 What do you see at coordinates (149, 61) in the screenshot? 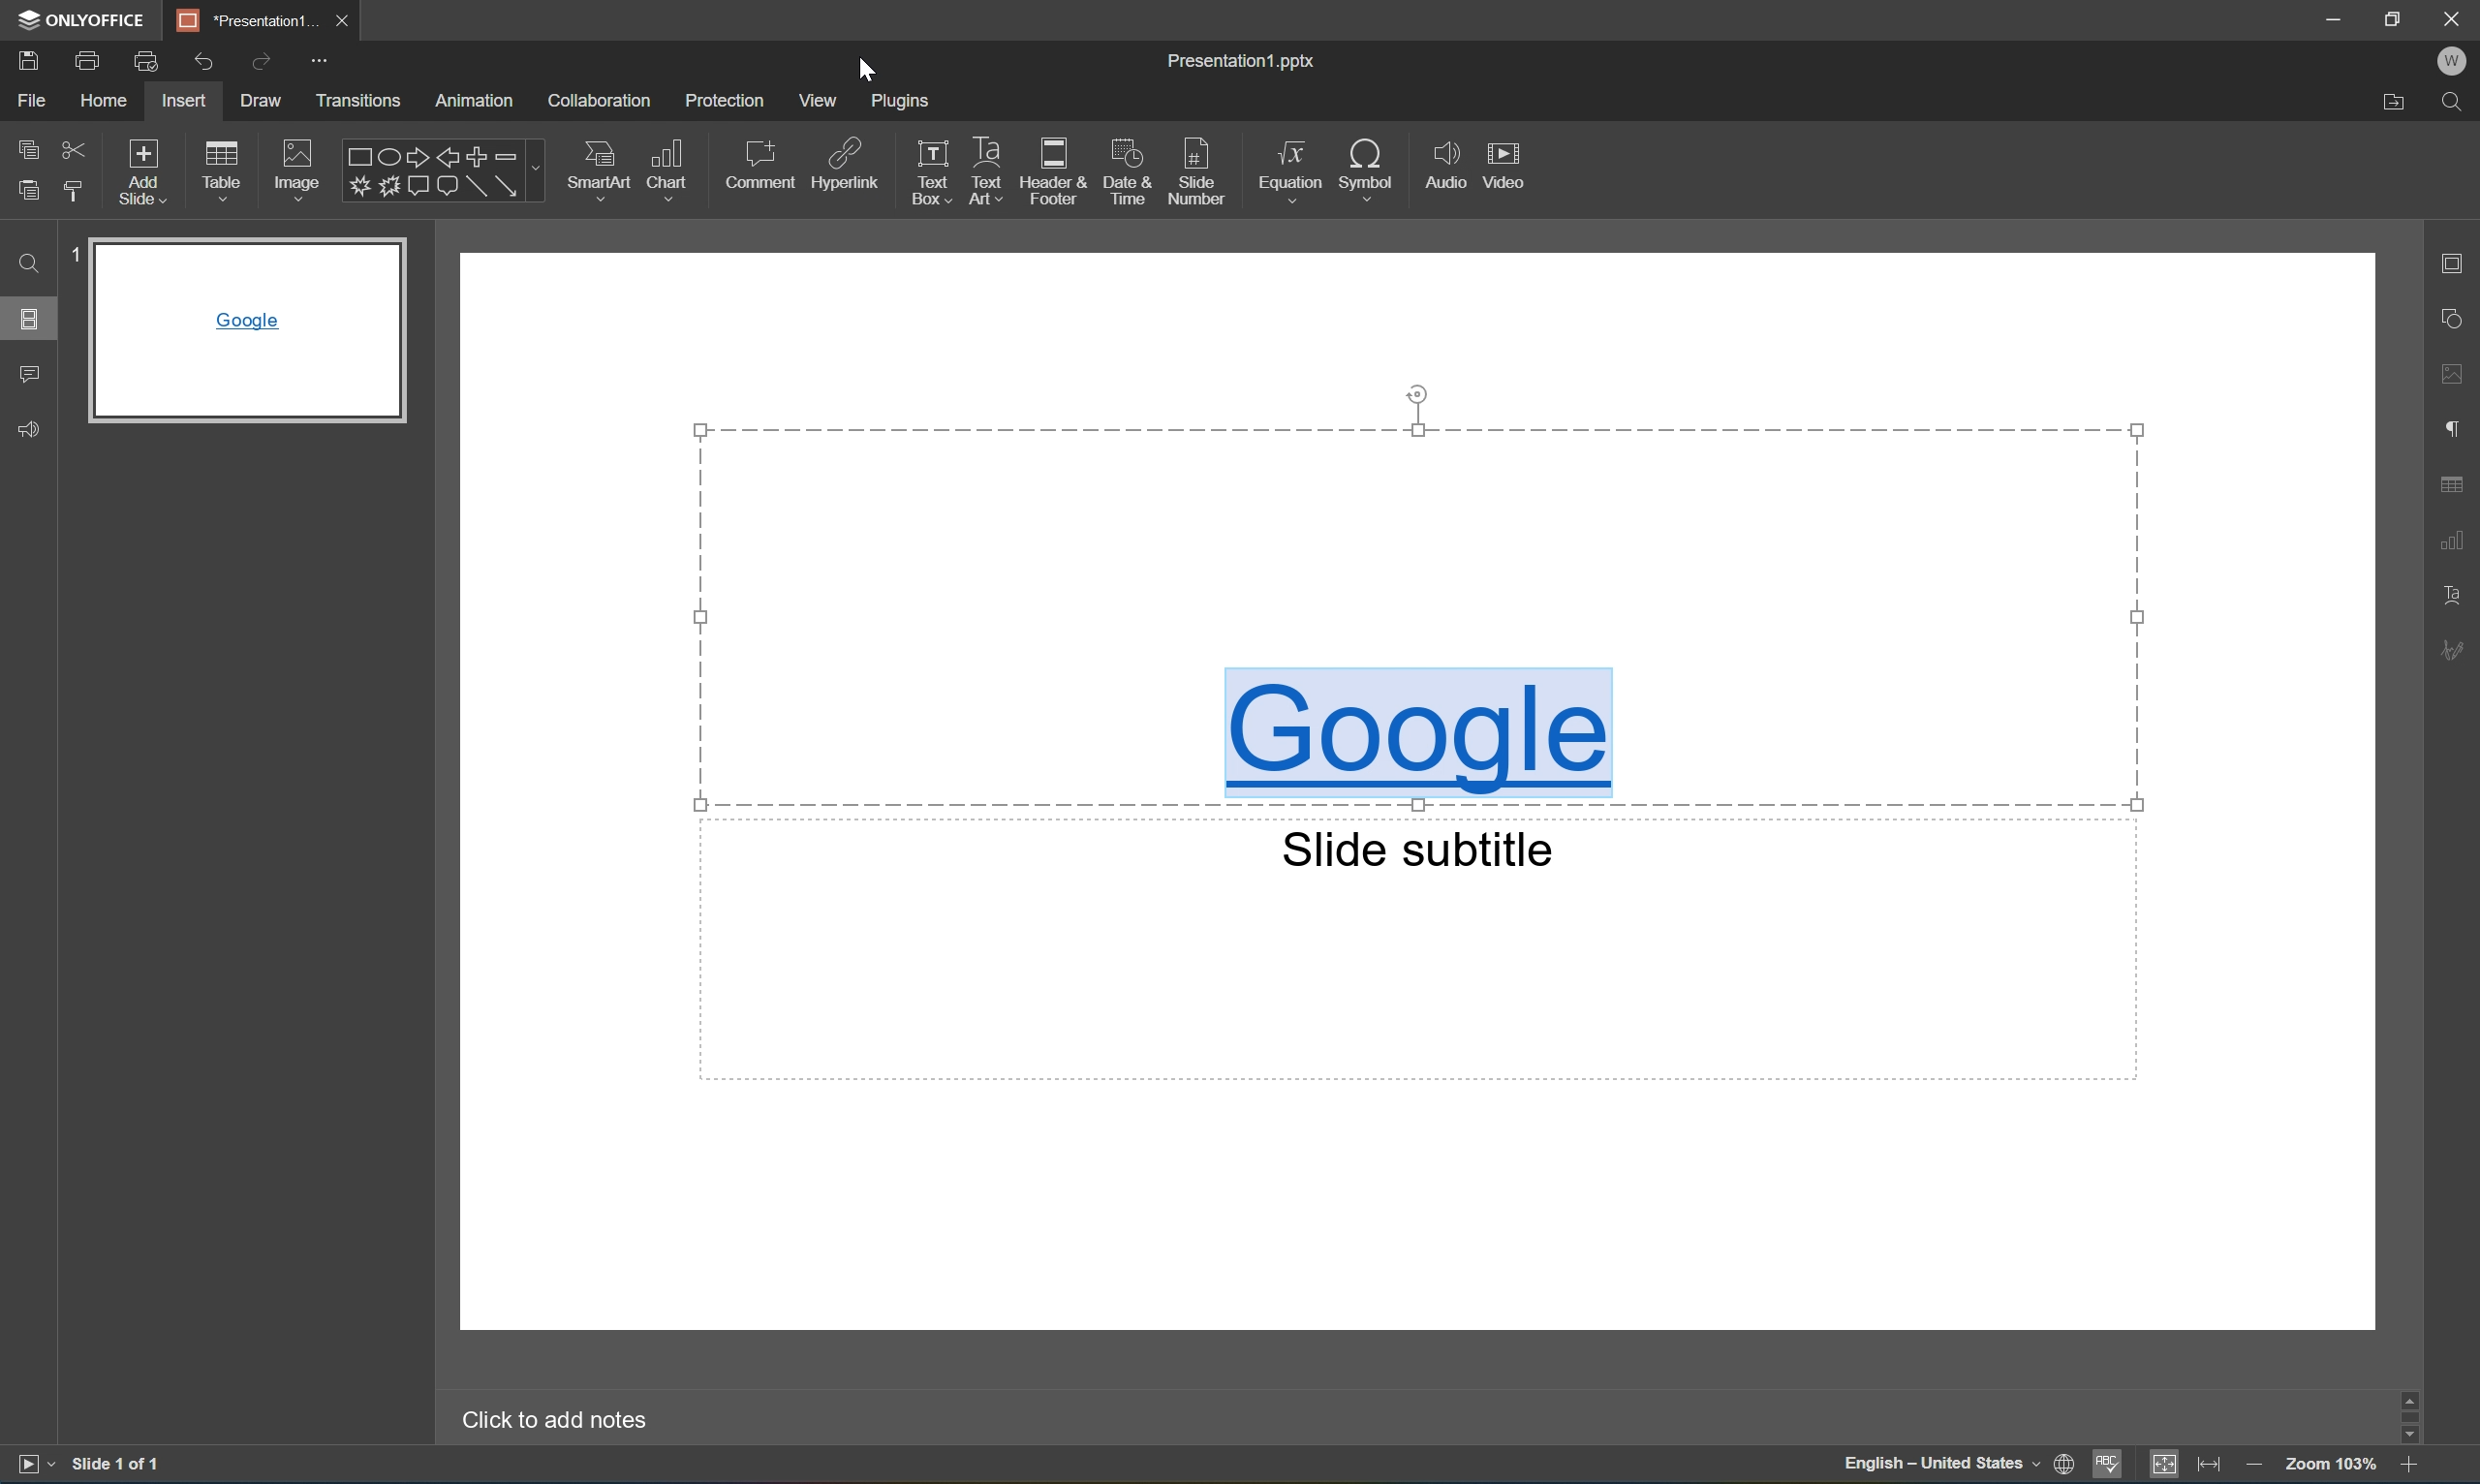
I see `Quick print` at bounding box center [149, 61].